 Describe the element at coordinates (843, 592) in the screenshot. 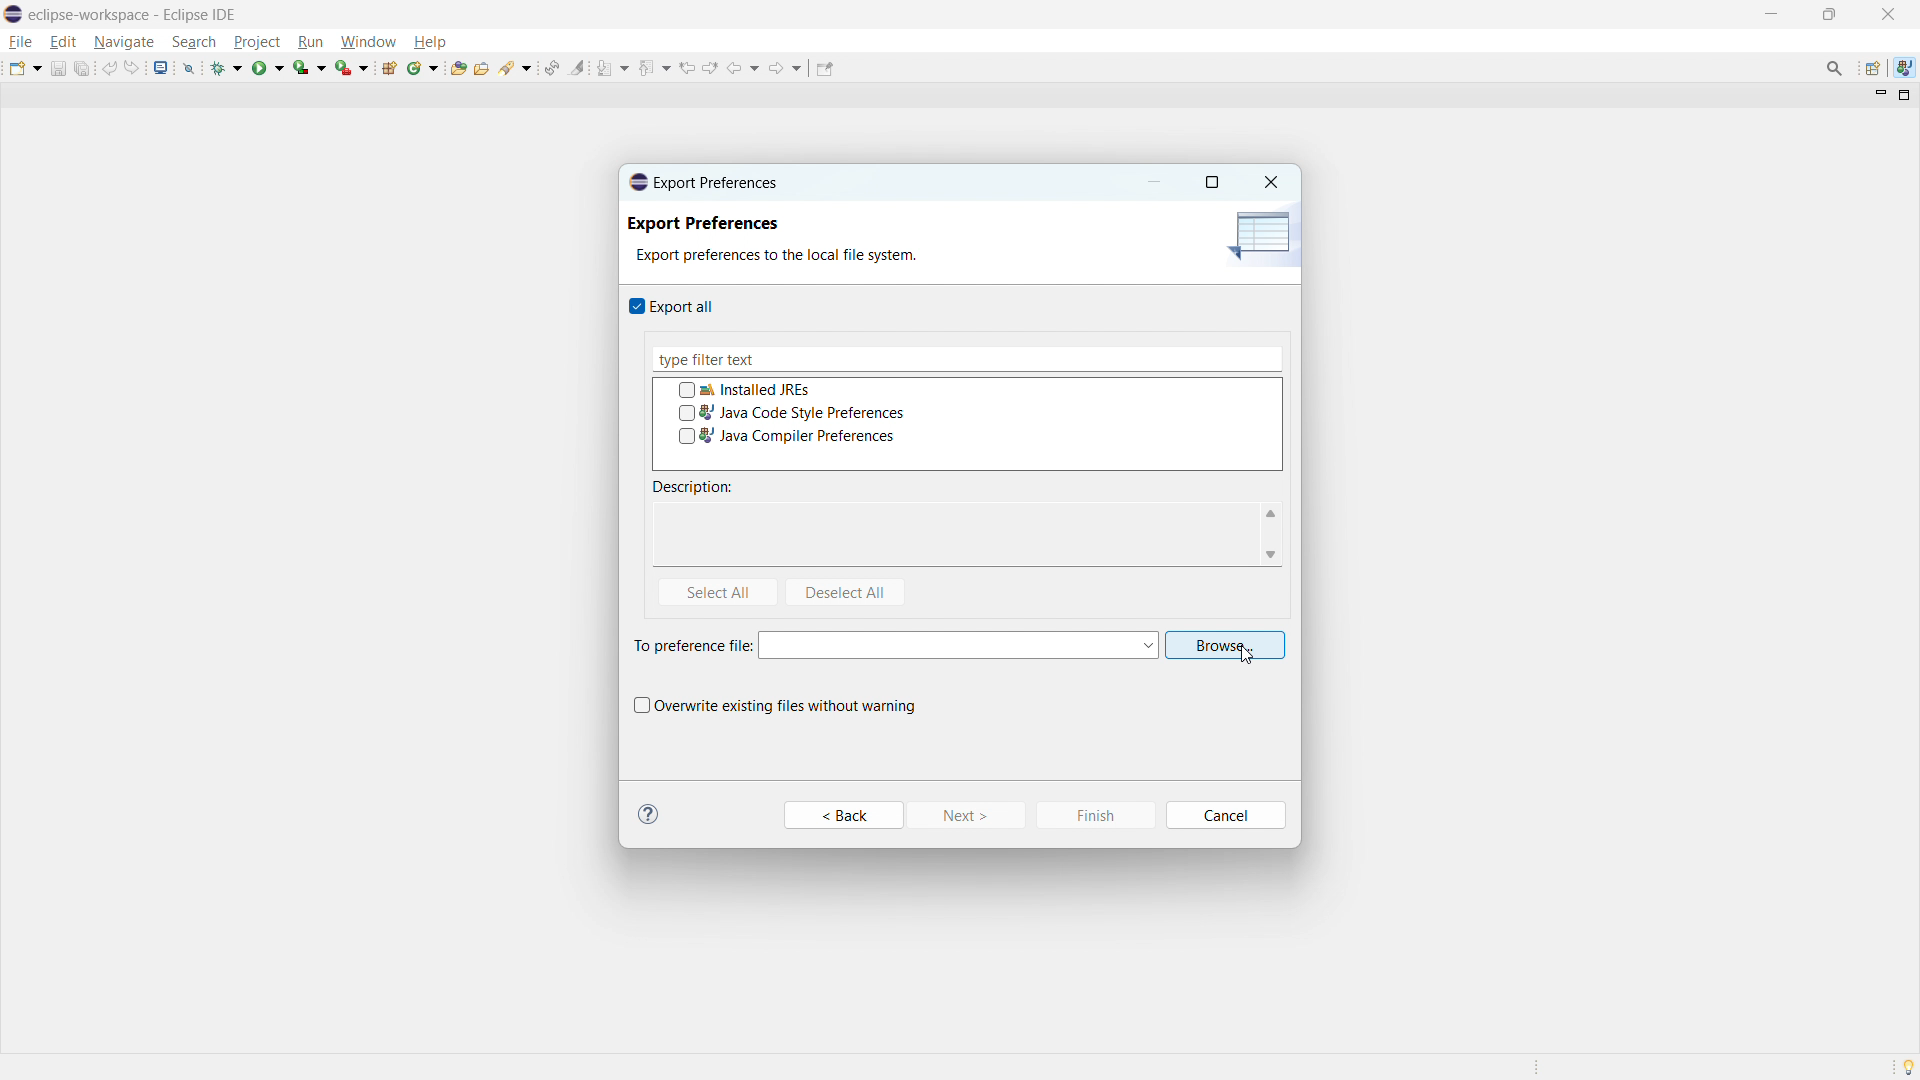

I see `deselect all` at that location.